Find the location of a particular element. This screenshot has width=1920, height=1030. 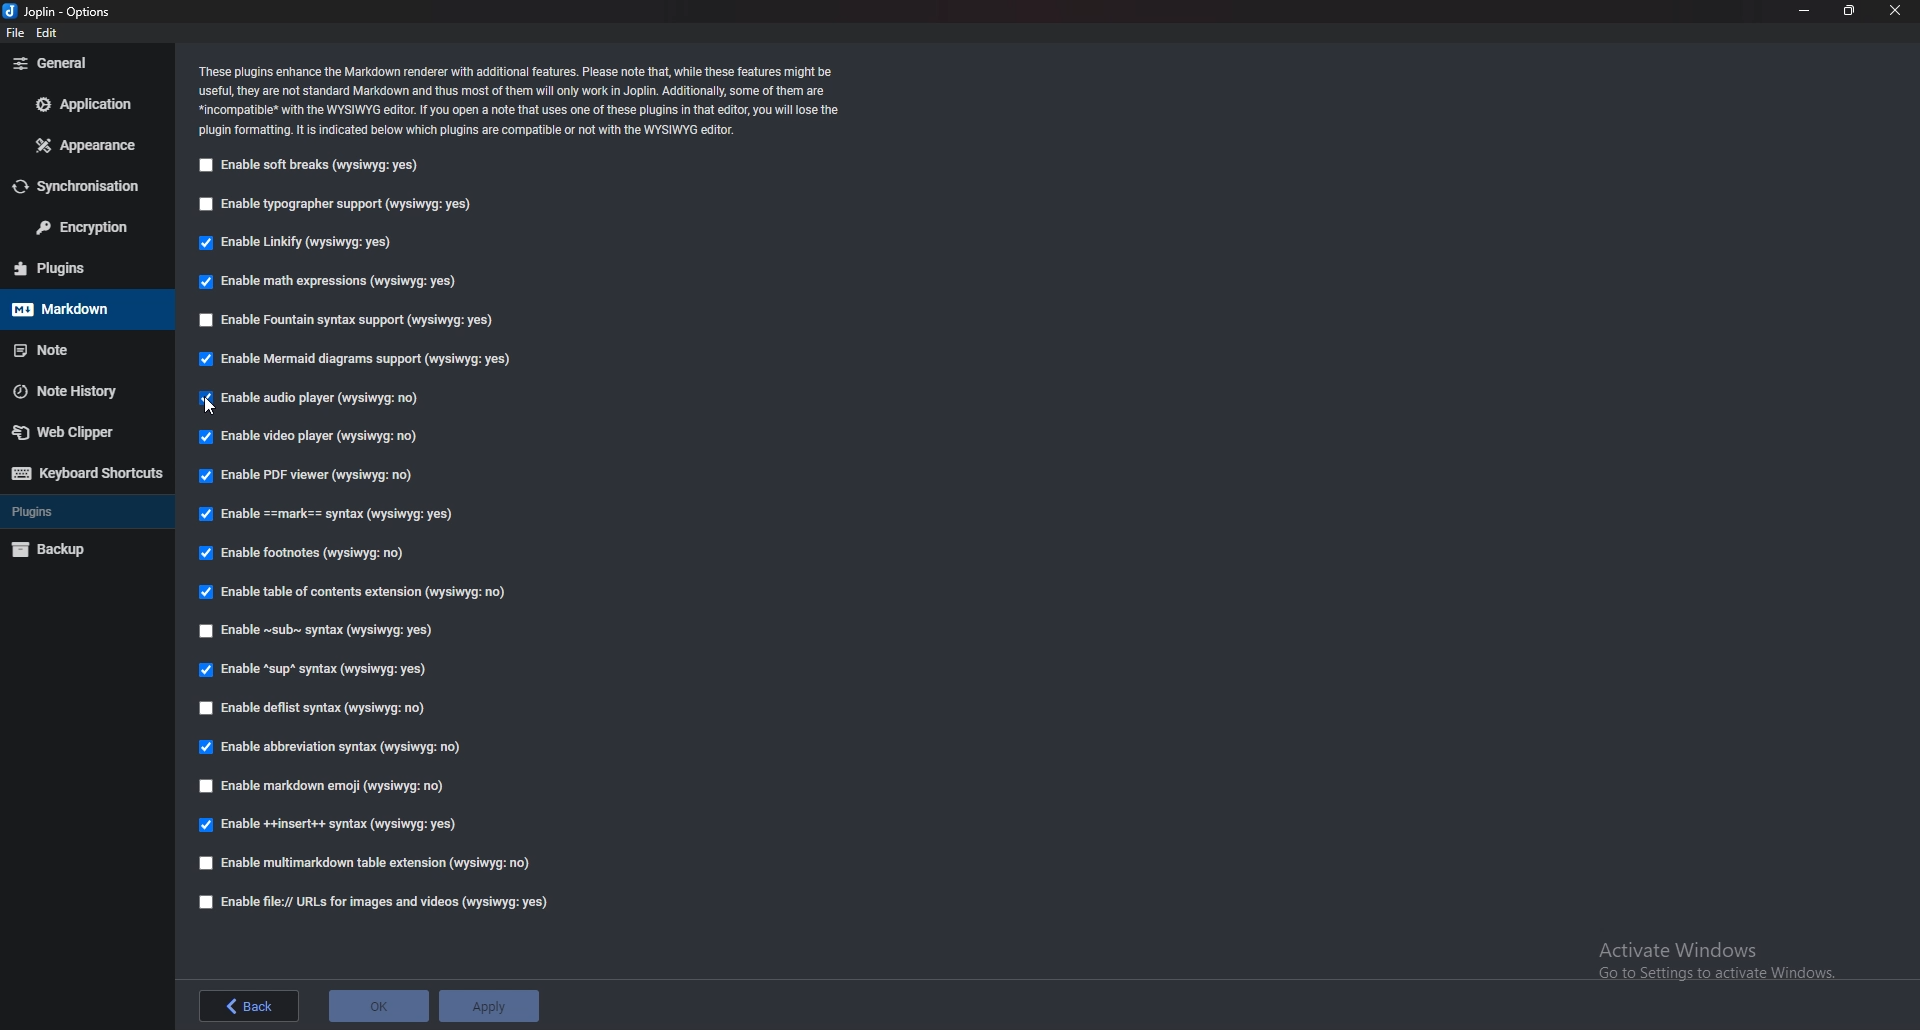

close is located at coordinates (1896, 11).